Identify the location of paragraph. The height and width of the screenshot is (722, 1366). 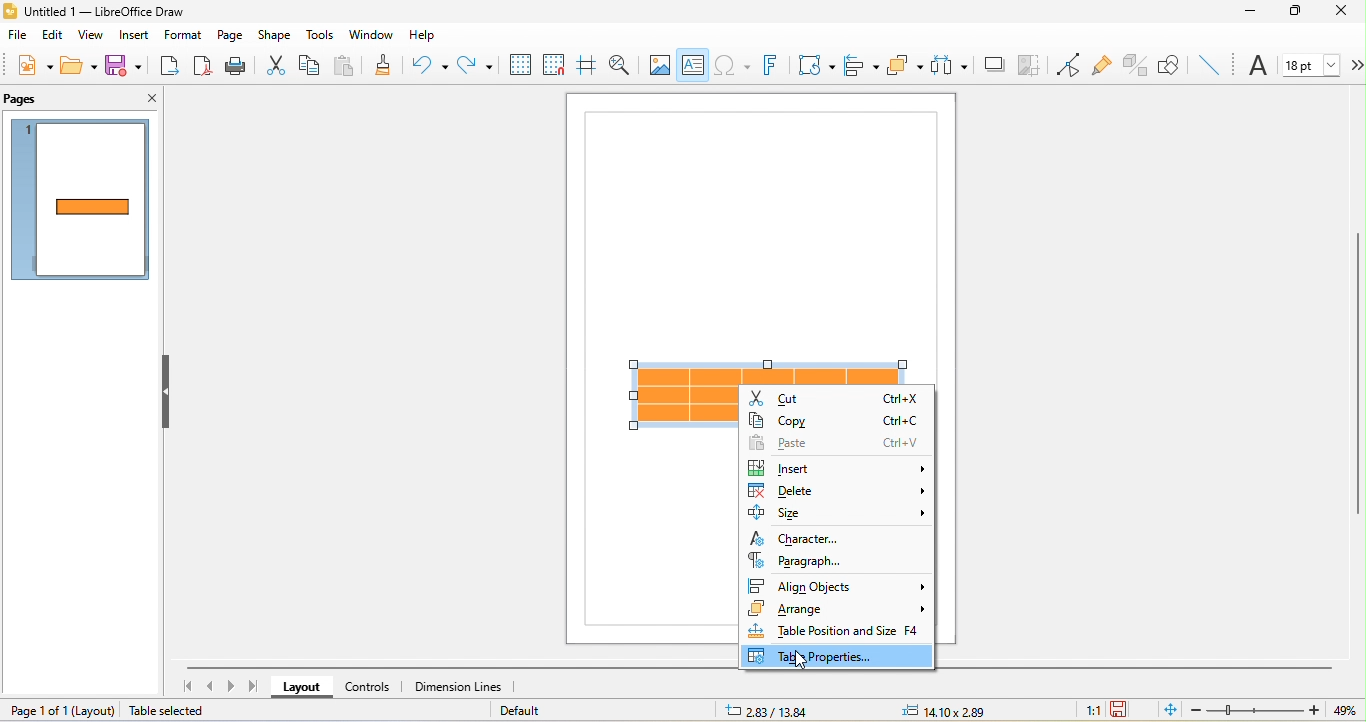
(826, 559).